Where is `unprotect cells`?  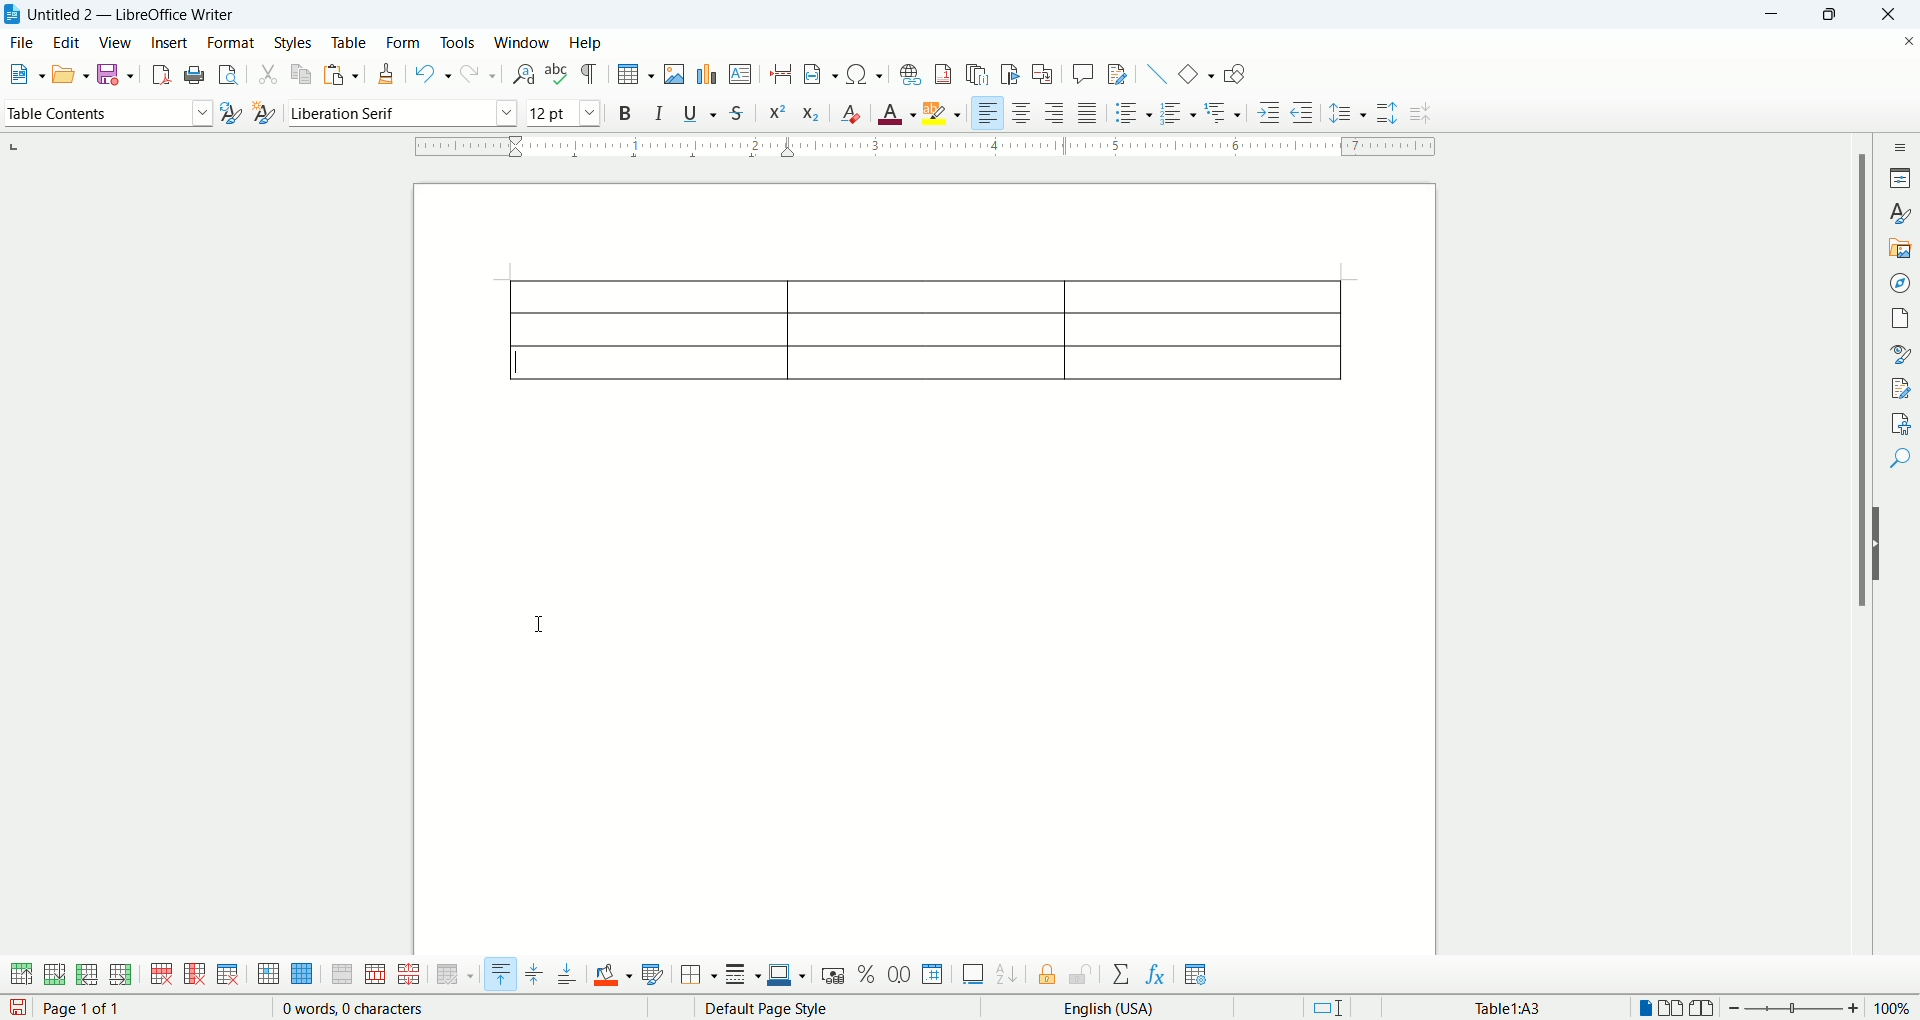 unprotect cells is located at coordinates (1080, 976).